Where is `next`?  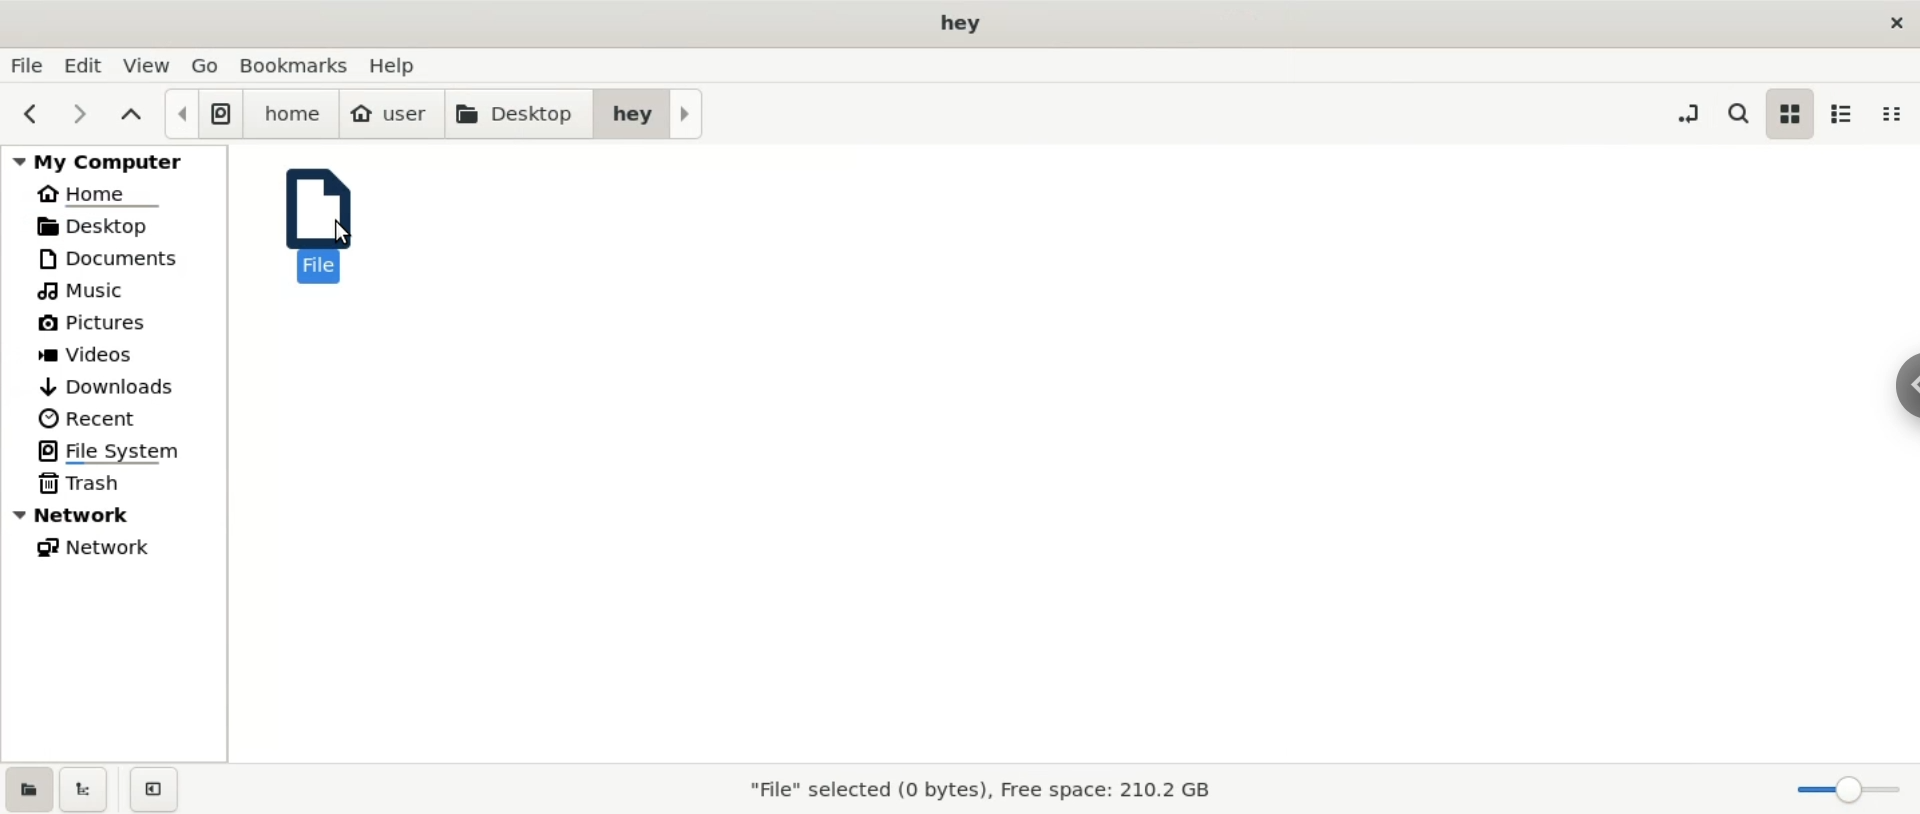
next is located at coordinates (81, 115).